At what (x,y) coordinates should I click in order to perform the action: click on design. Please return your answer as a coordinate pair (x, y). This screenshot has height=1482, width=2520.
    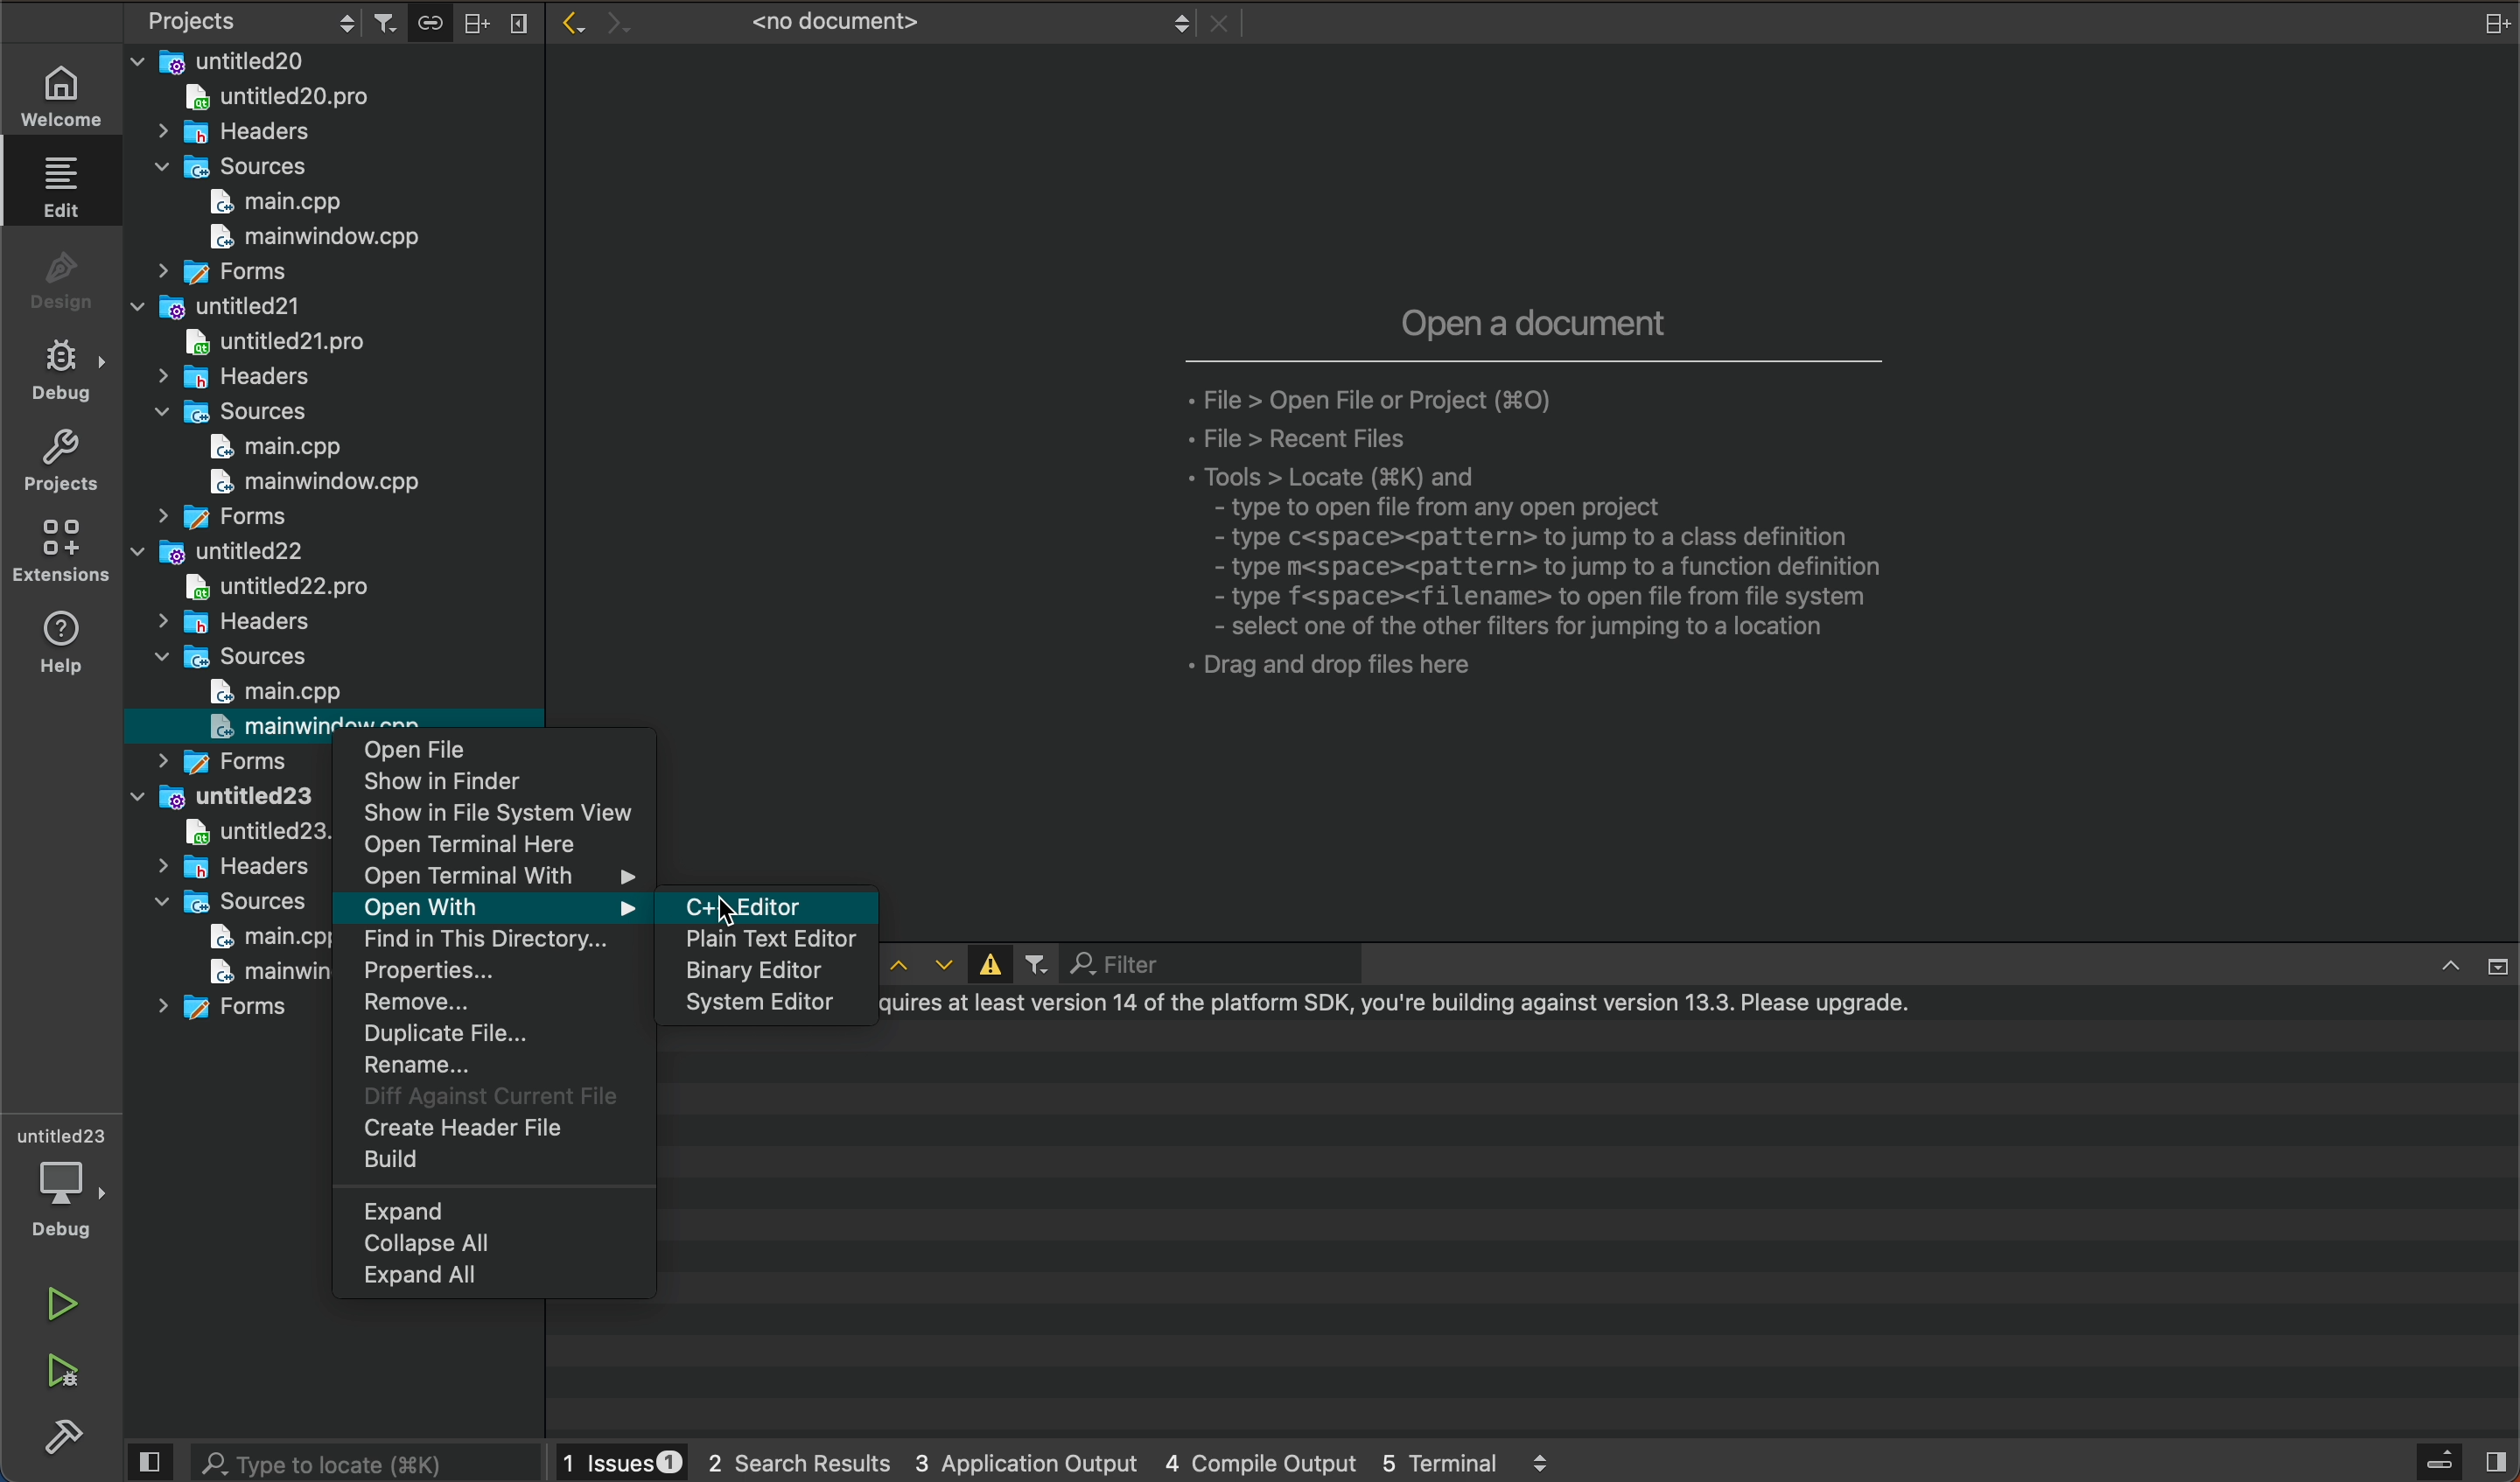
    Looking at the image, I should click on (62, 281).